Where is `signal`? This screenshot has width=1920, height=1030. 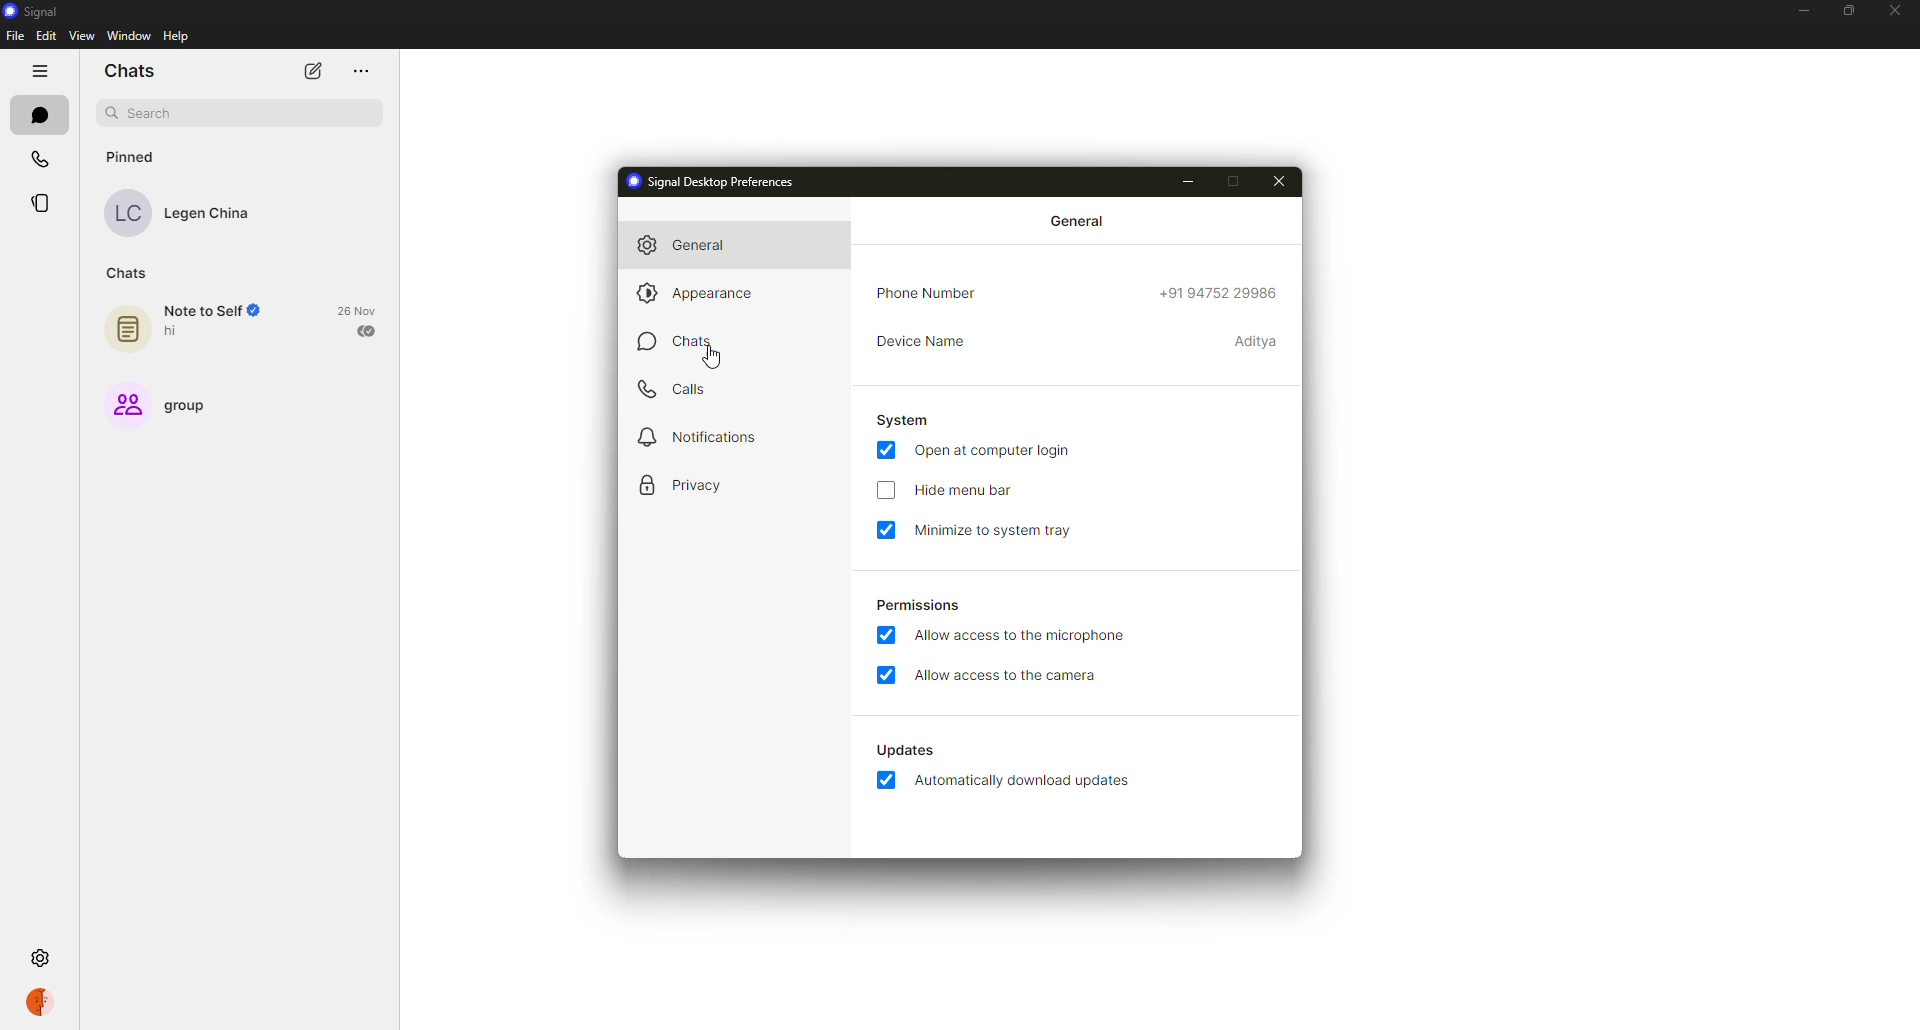 signal is located at coordinates (36, 11).